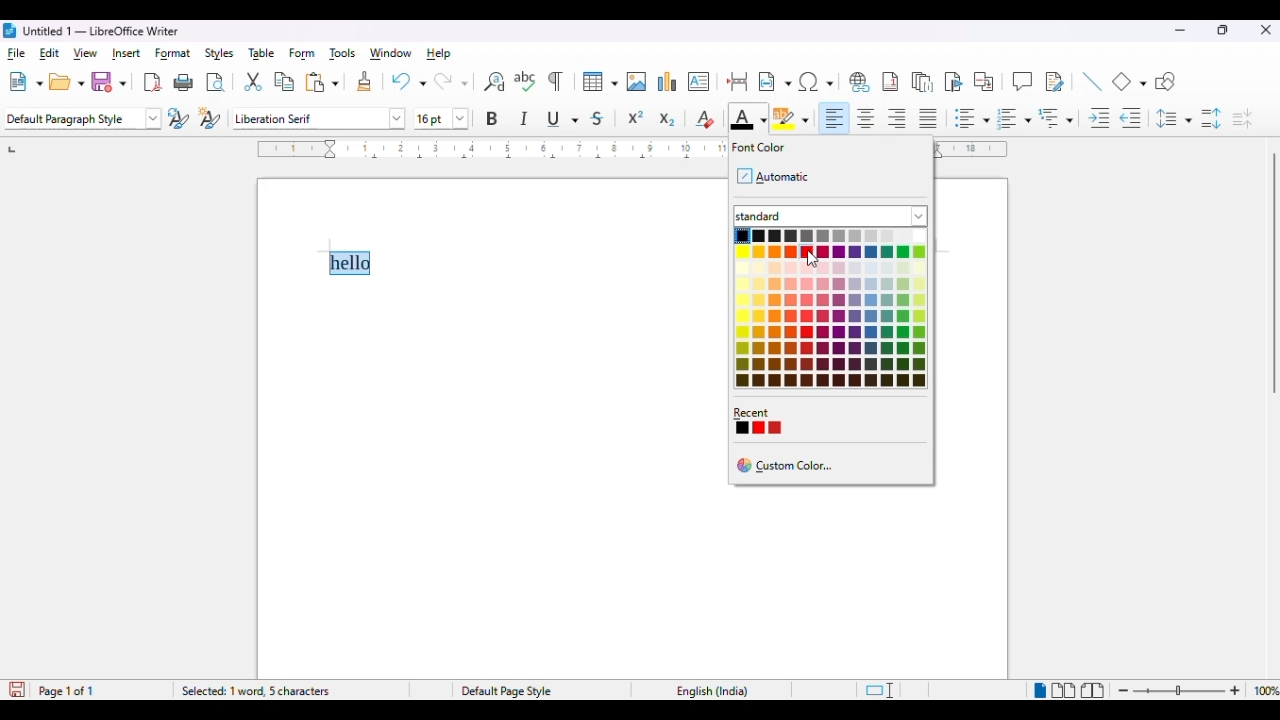  Describe the element at coordinates (666, 120) in the screenshot. I see `subscript` at that location.